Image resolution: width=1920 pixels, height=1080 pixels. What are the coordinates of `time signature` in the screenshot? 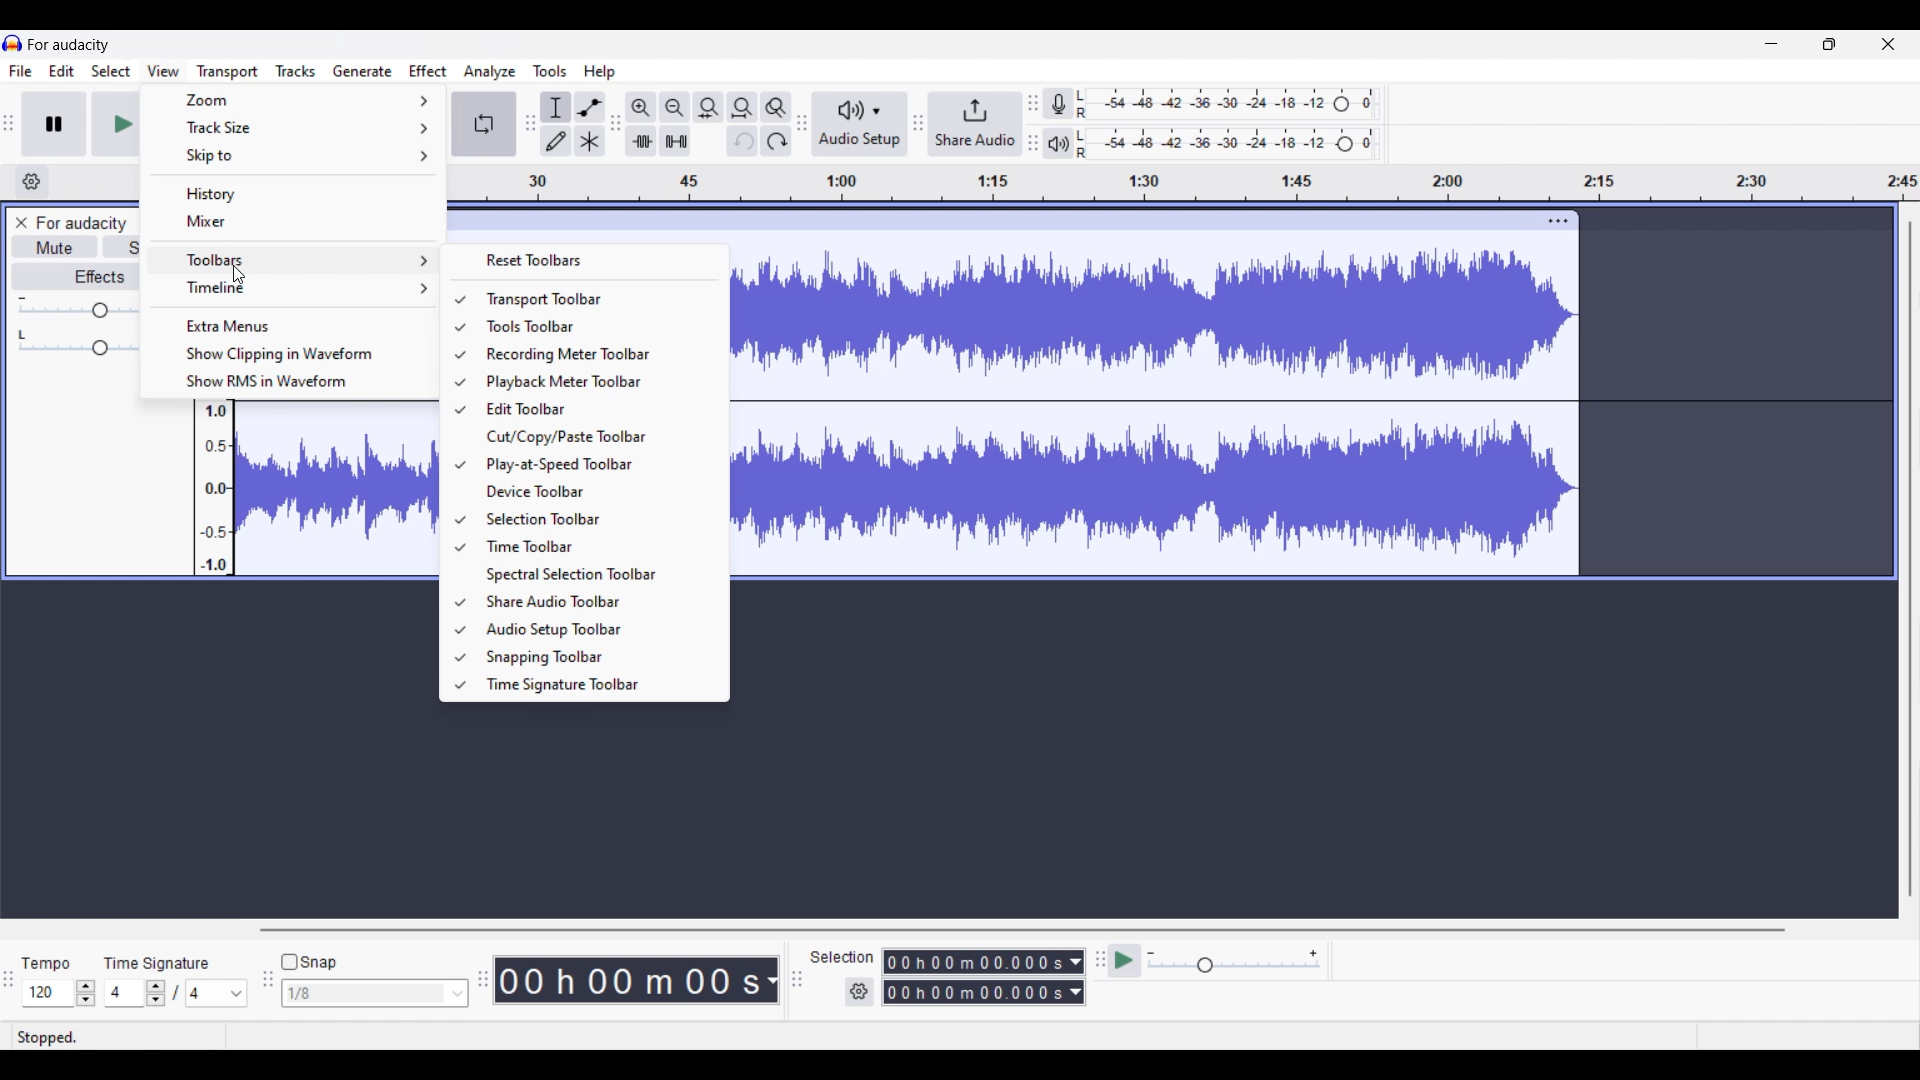 It's located at (158, 964).